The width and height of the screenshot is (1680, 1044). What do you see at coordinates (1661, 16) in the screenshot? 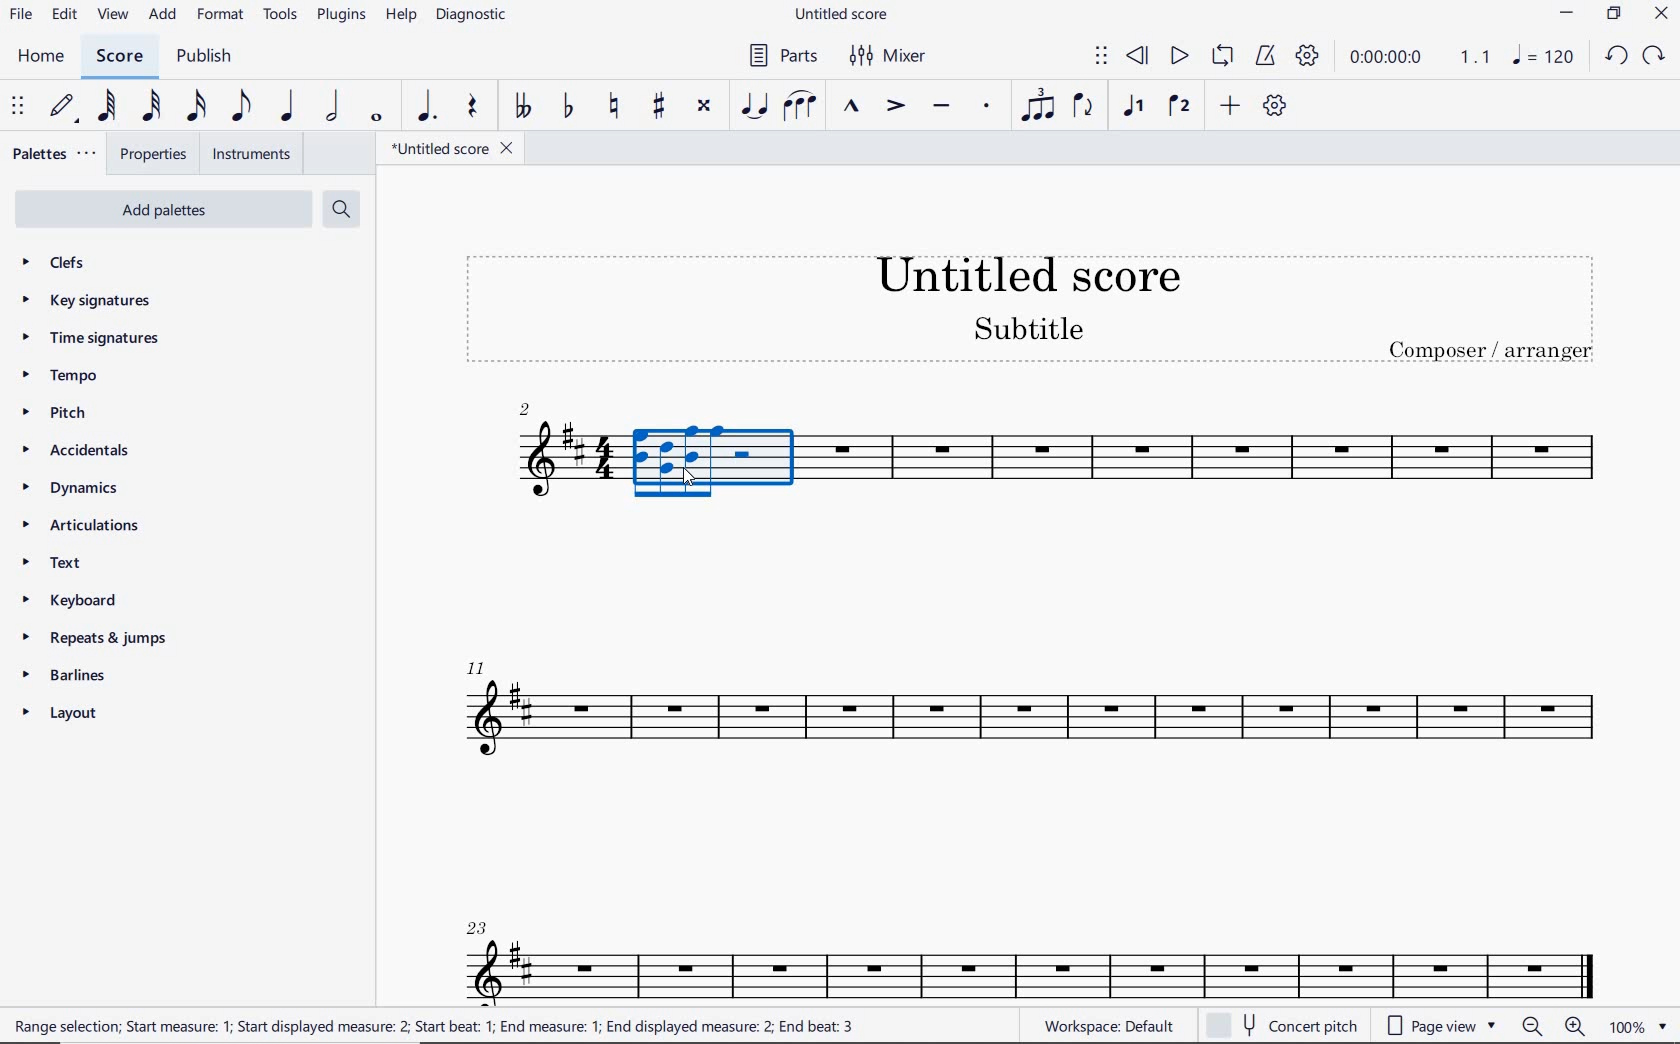
I see `CLOSE` at bounding box center [1661, 16].